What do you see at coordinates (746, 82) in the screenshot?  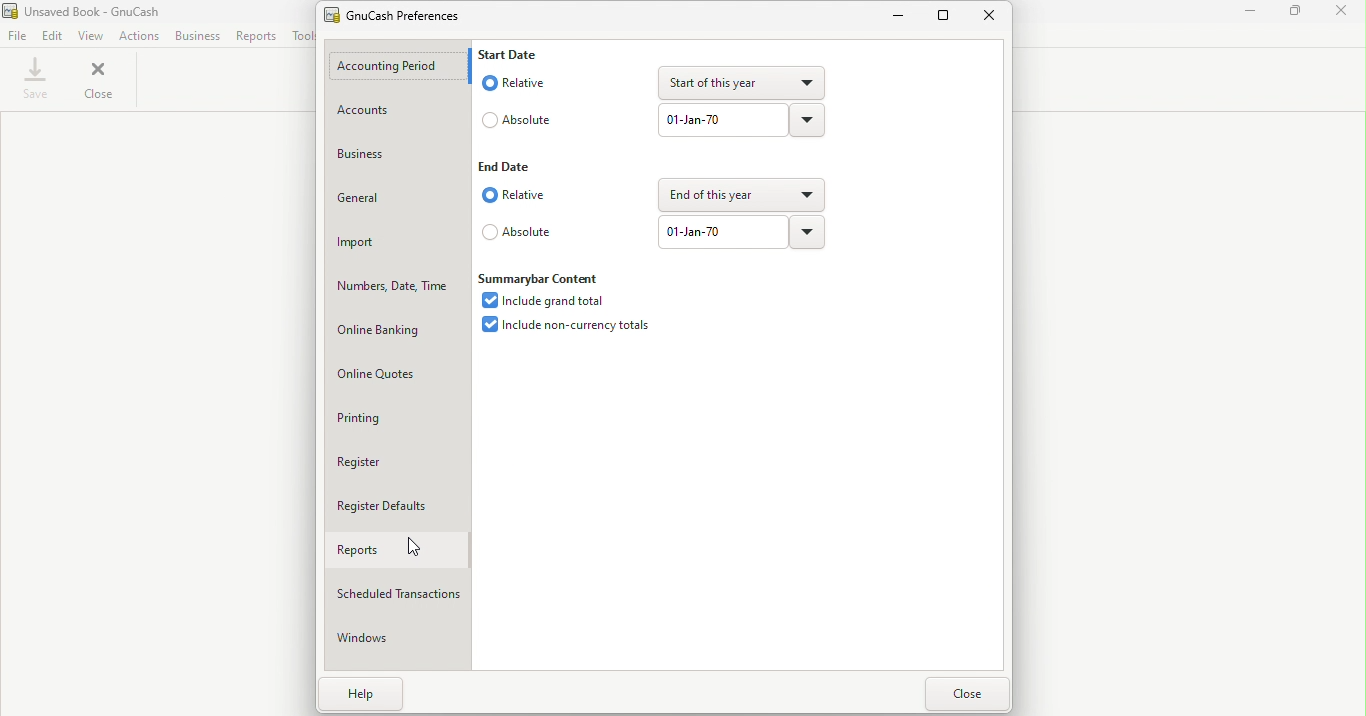 I see `Start of this year` at bounding box center [746, 82].